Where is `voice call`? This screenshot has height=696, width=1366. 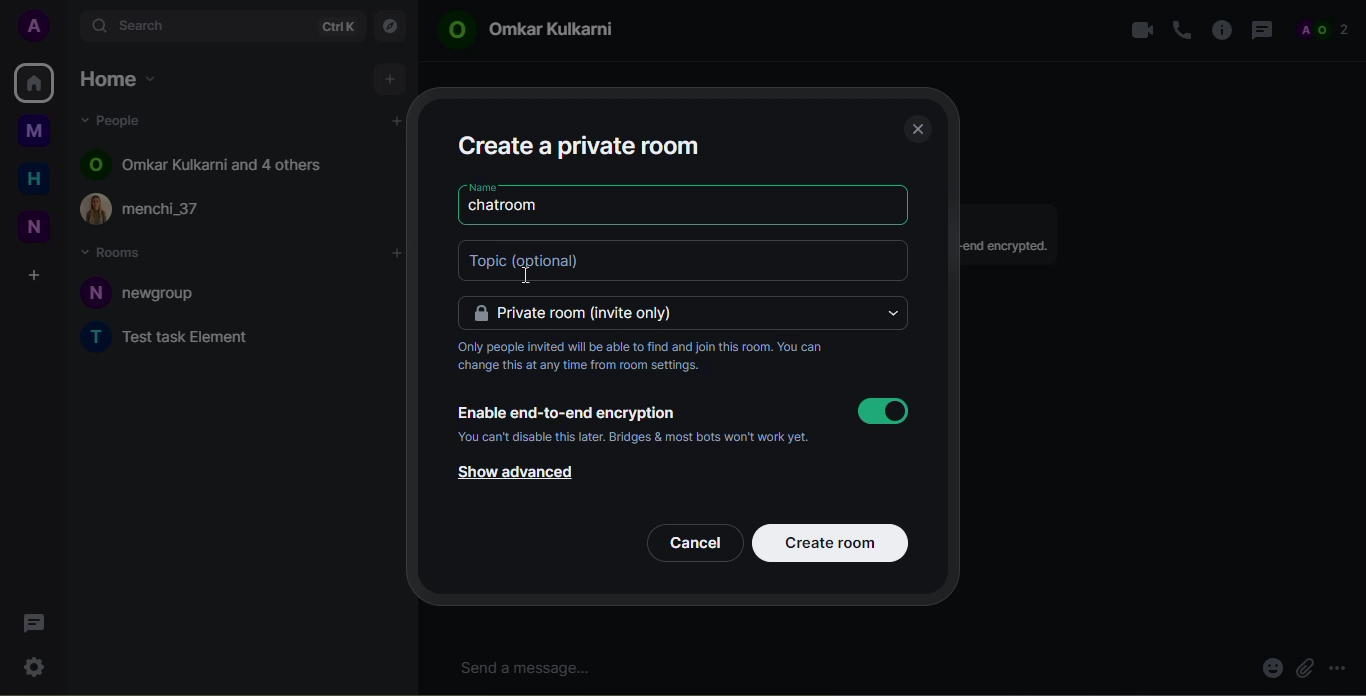
voice call is located at coordinates (1181, 30).